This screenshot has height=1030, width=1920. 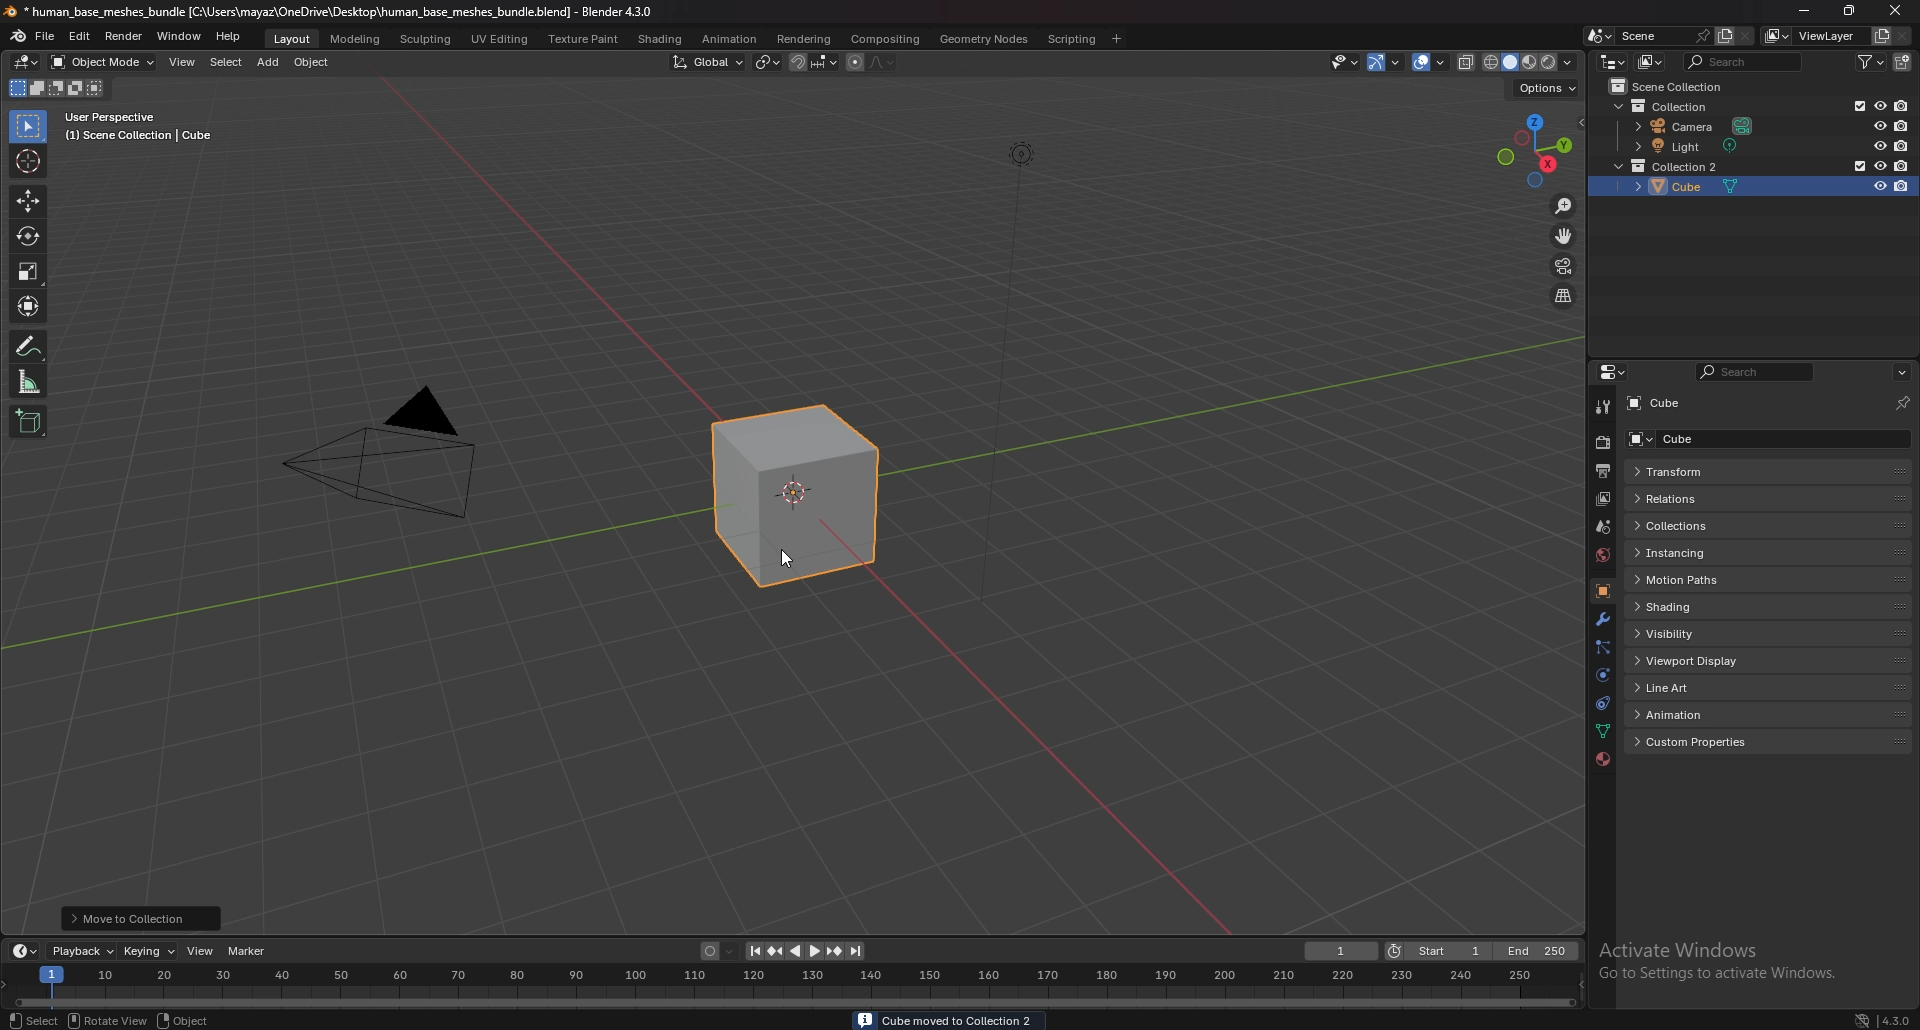 I want to click on search, so click(x=1746, y=61).